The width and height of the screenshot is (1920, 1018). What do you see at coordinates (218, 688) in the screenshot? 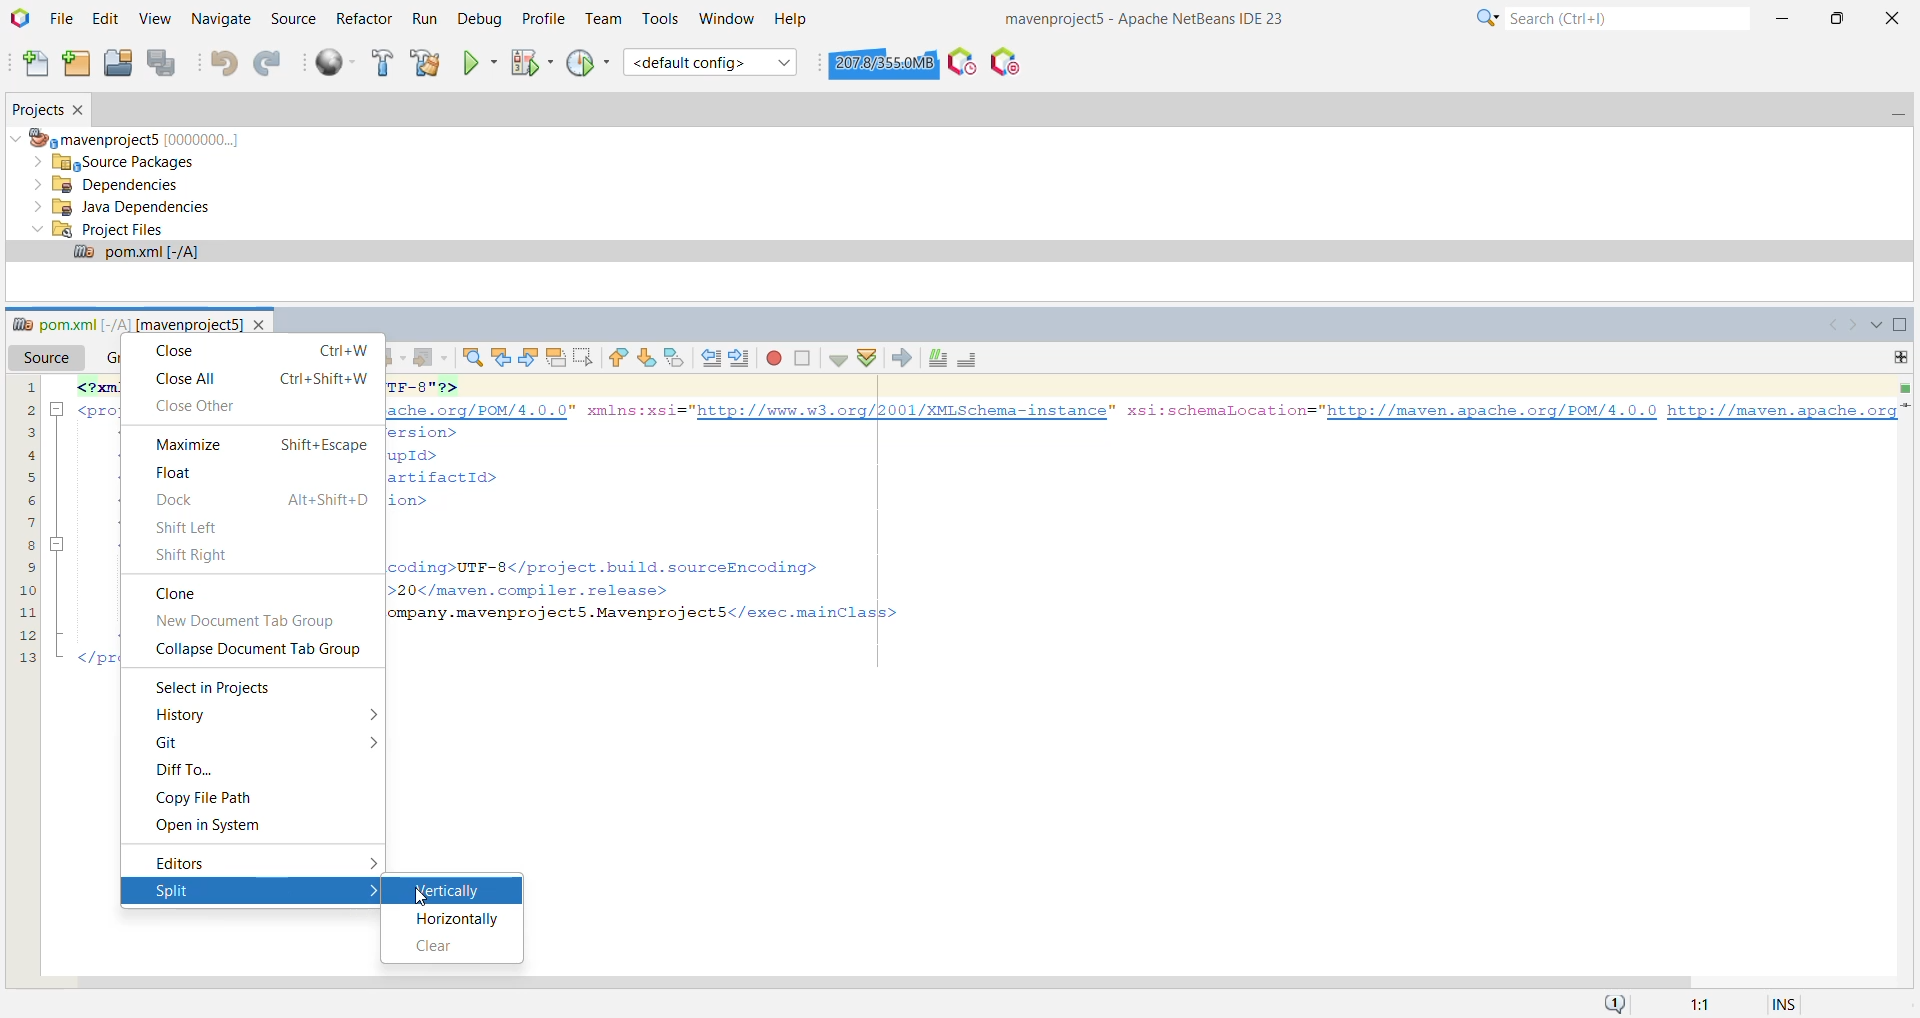
I see `Select in Projects` at bounding box center [218, 688].